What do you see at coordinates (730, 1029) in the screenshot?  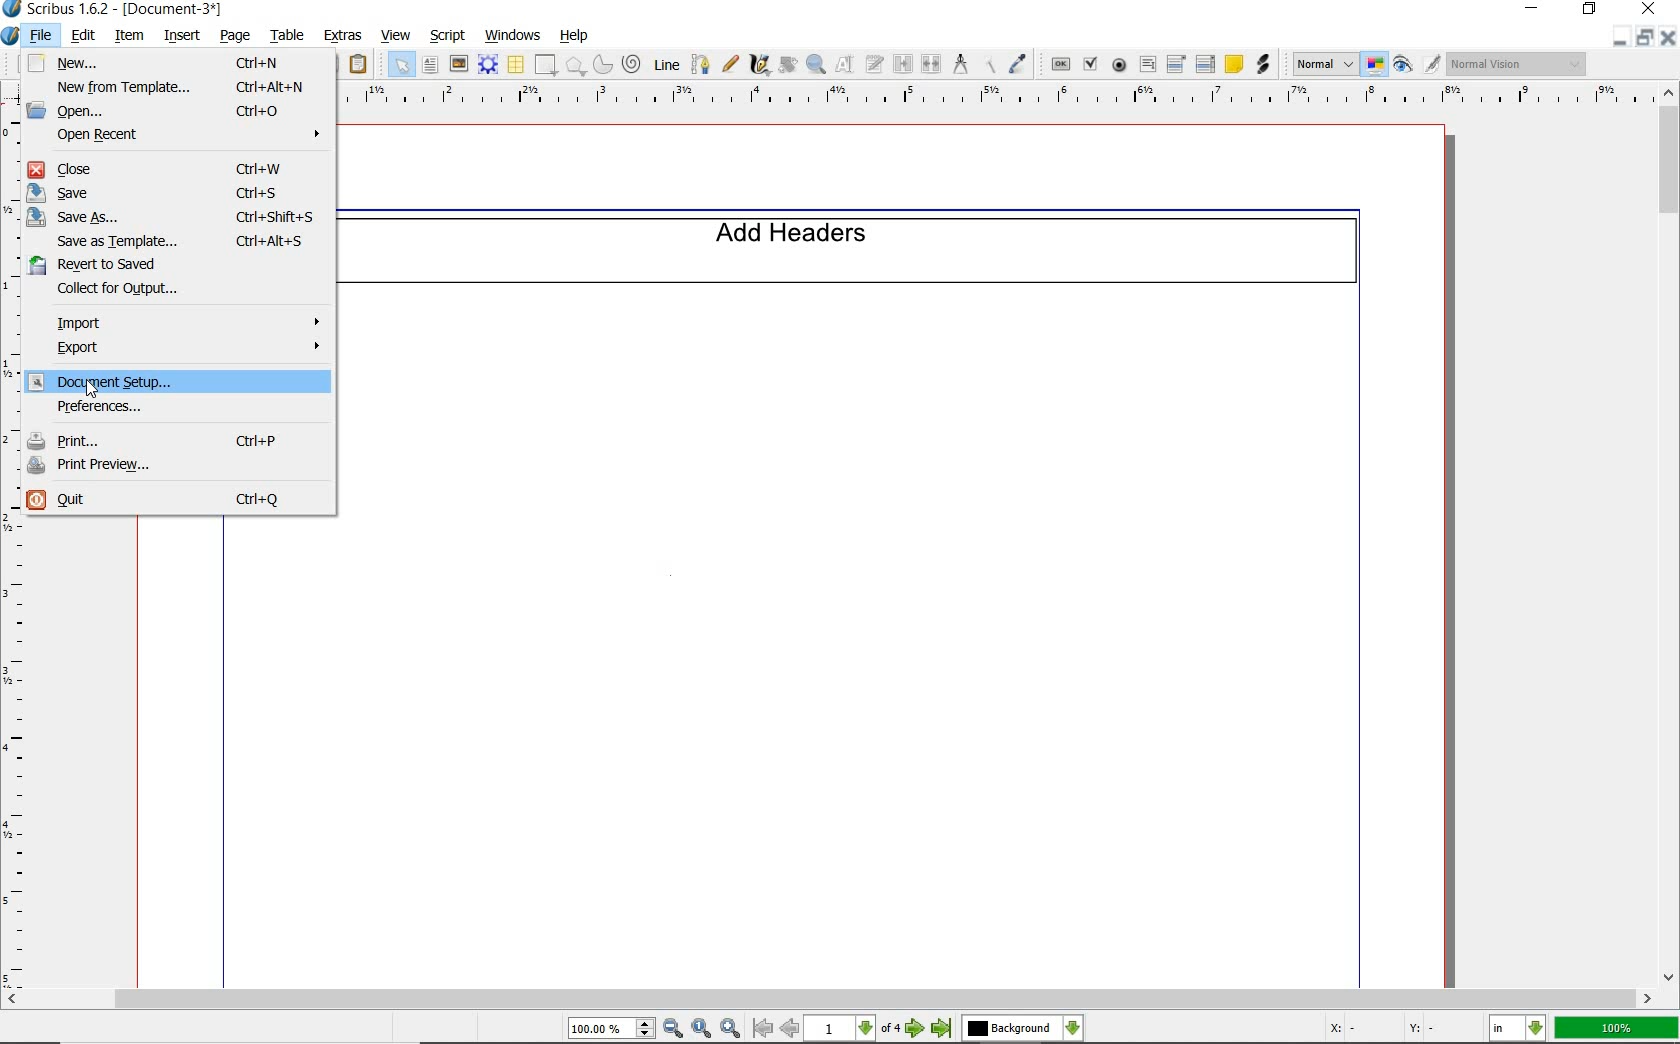 I see `zoom in` at bounding box center [730, 1029].